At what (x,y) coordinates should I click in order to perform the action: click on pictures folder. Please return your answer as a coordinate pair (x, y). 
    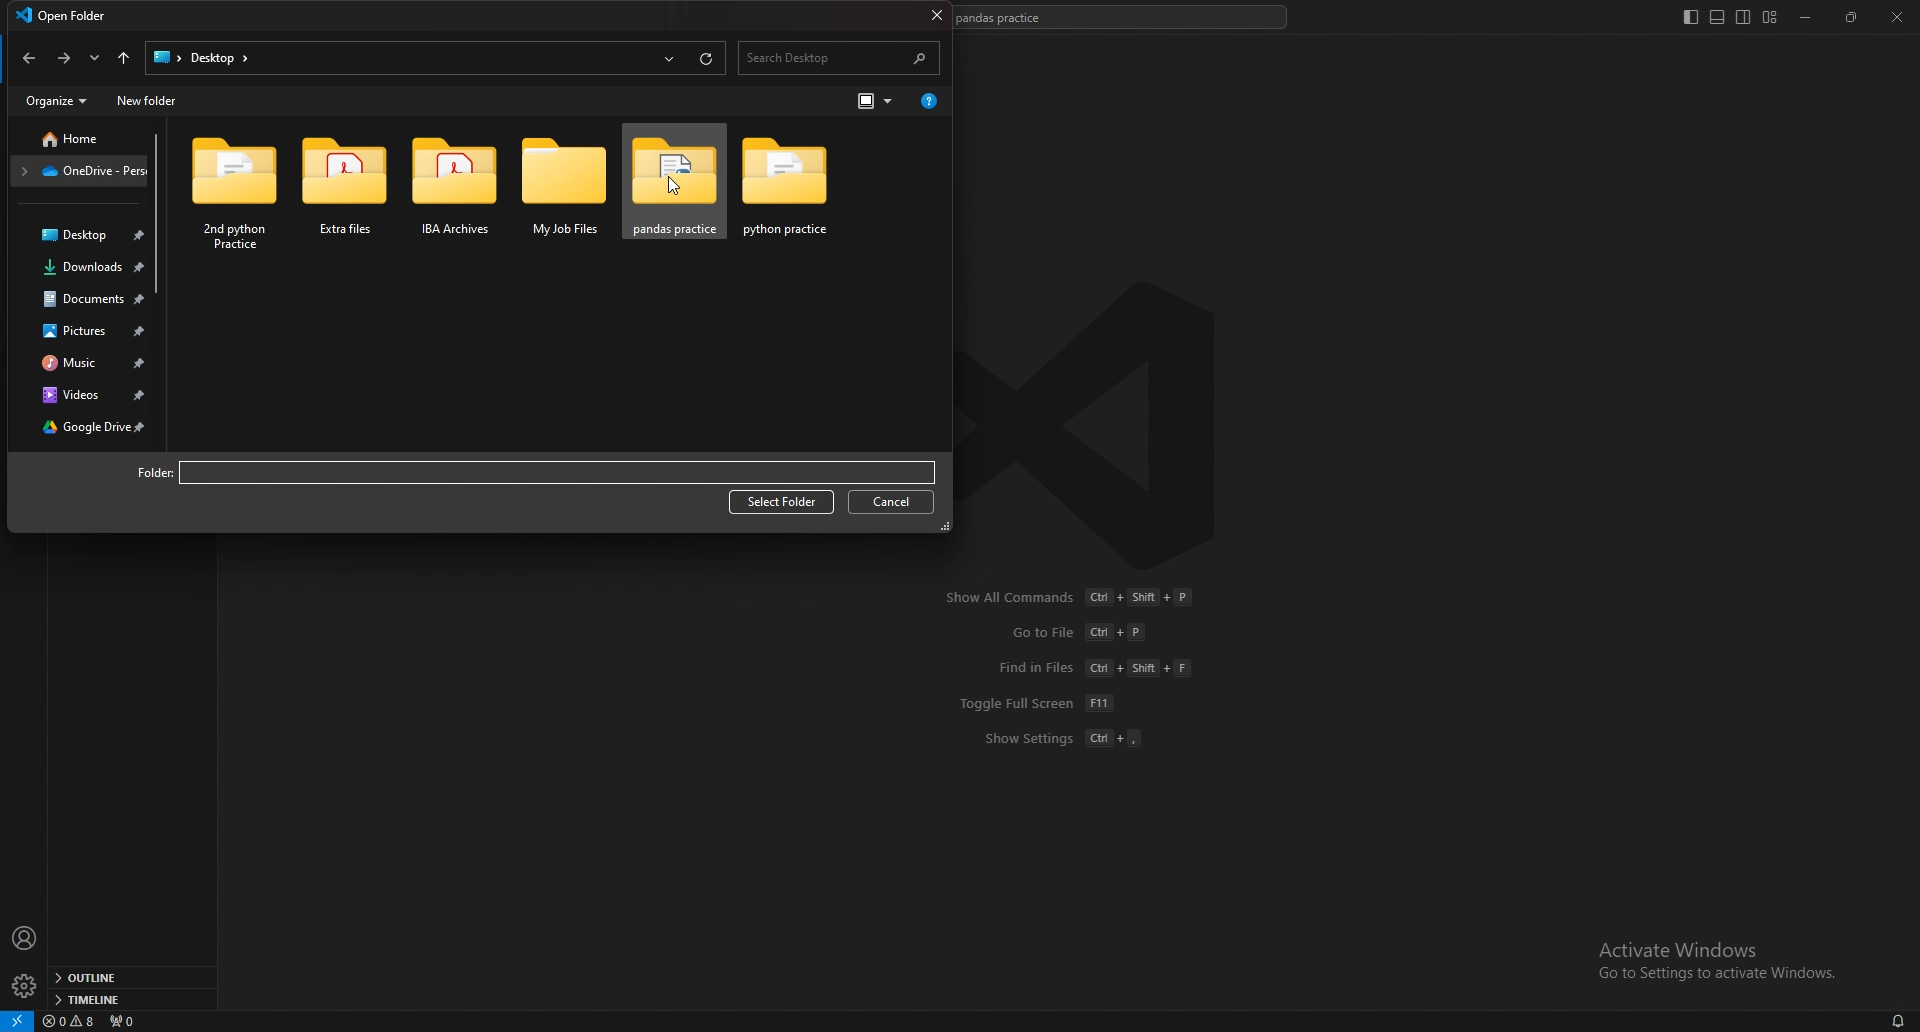
    Looking at the image, I should click on (86, 331).